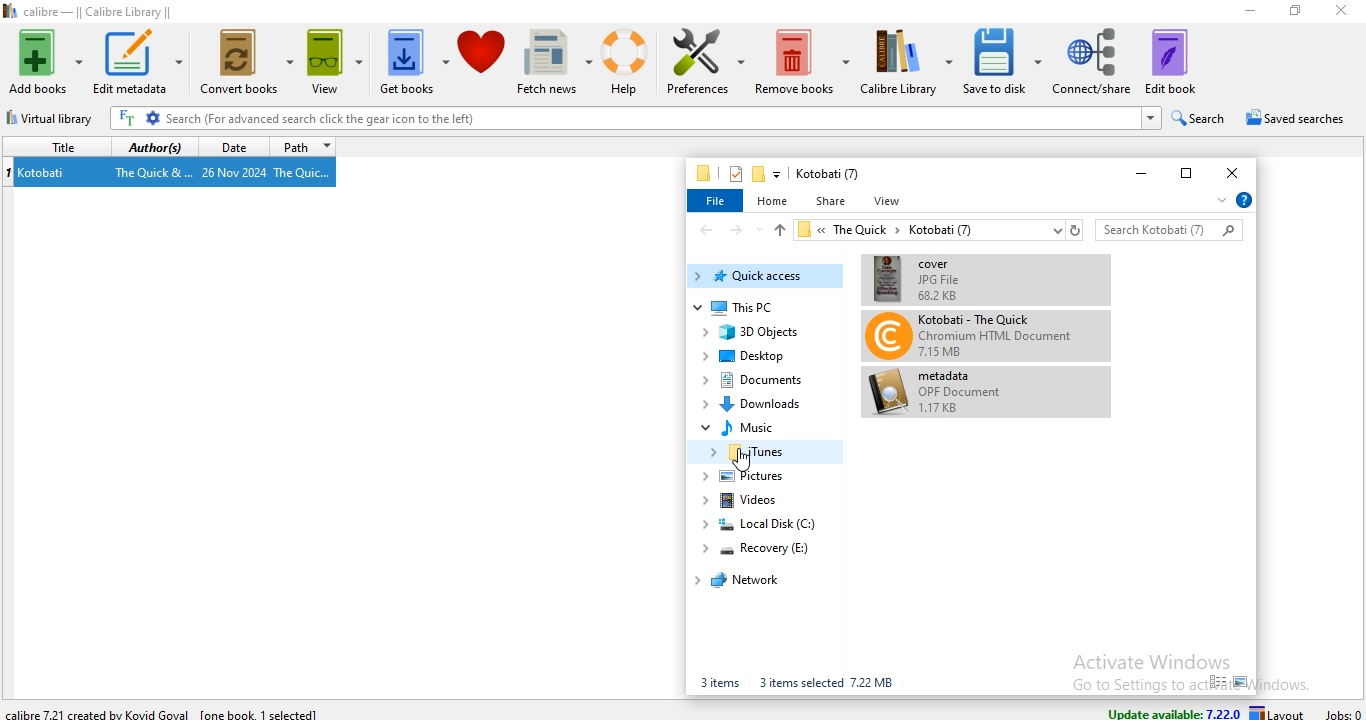 This screenshot has width=1366, height=720. Describe the element at coordinates (890, 201) in the screenshot. I see `view` at that location.